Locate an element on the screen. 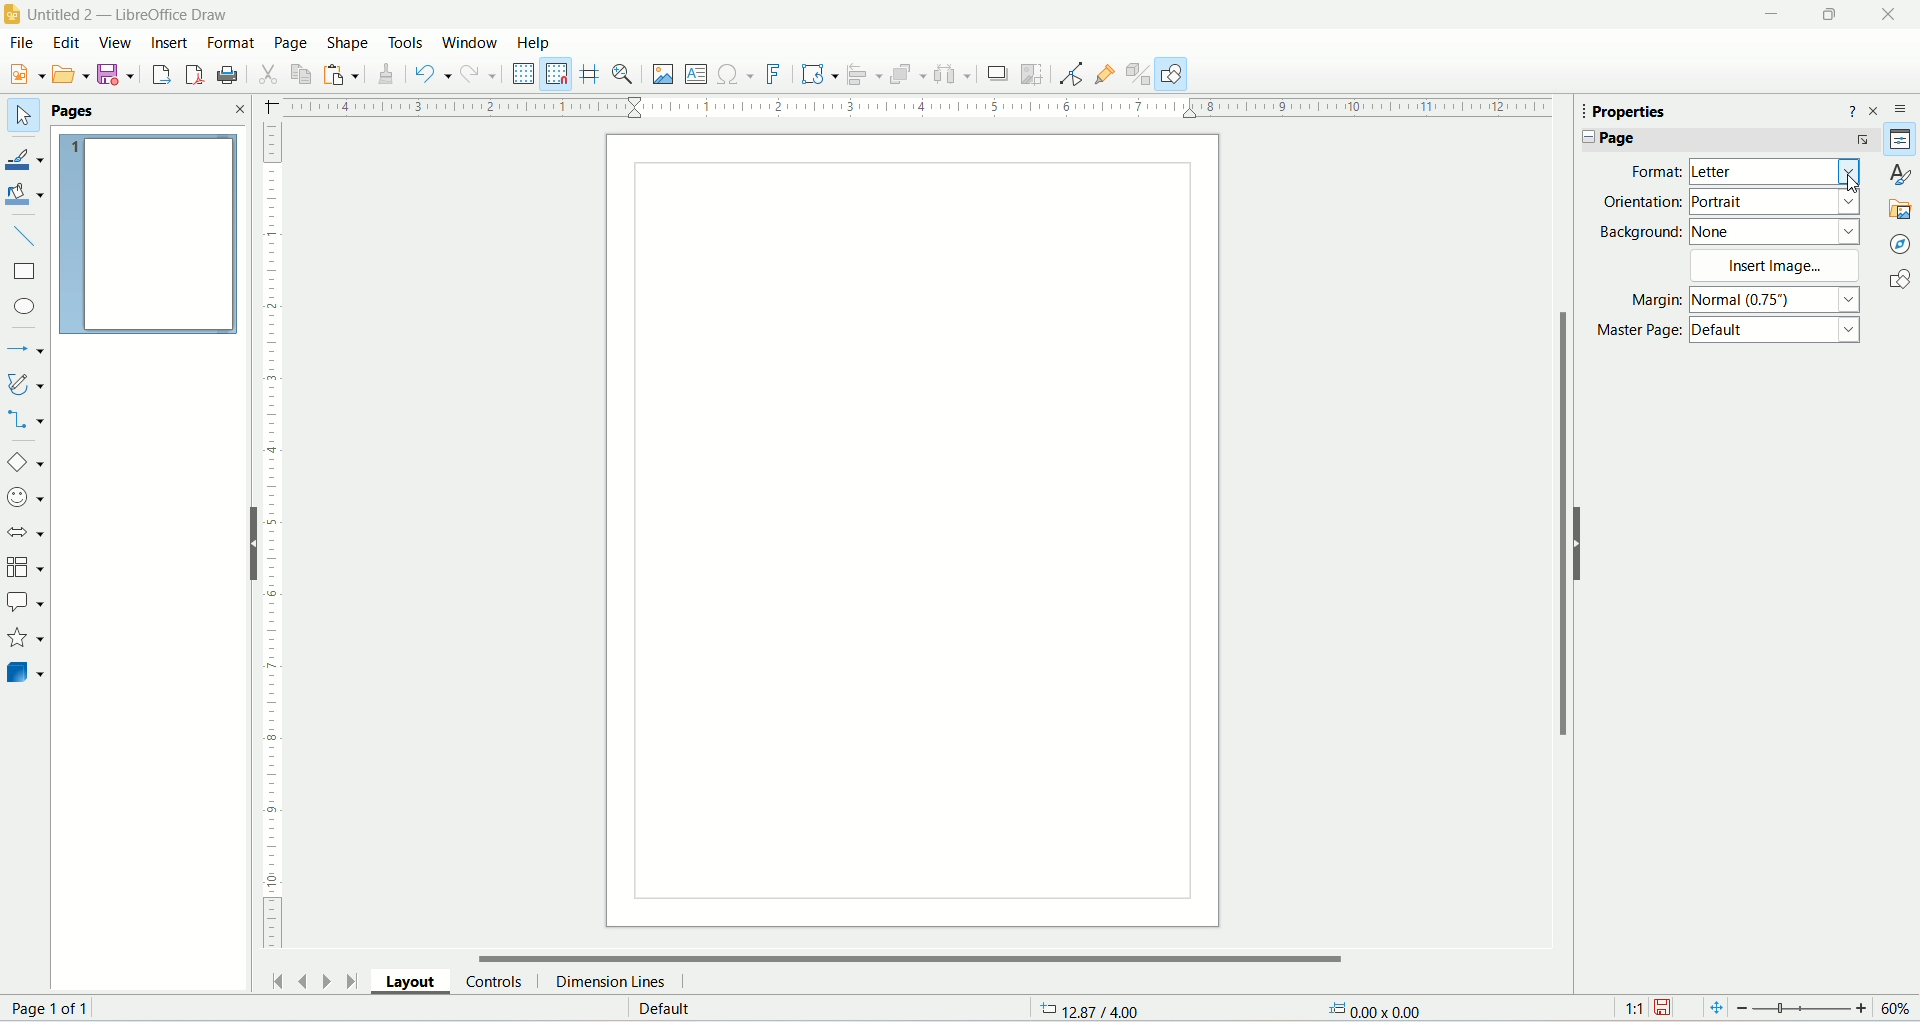  logo is located at coordinates (13, 15).